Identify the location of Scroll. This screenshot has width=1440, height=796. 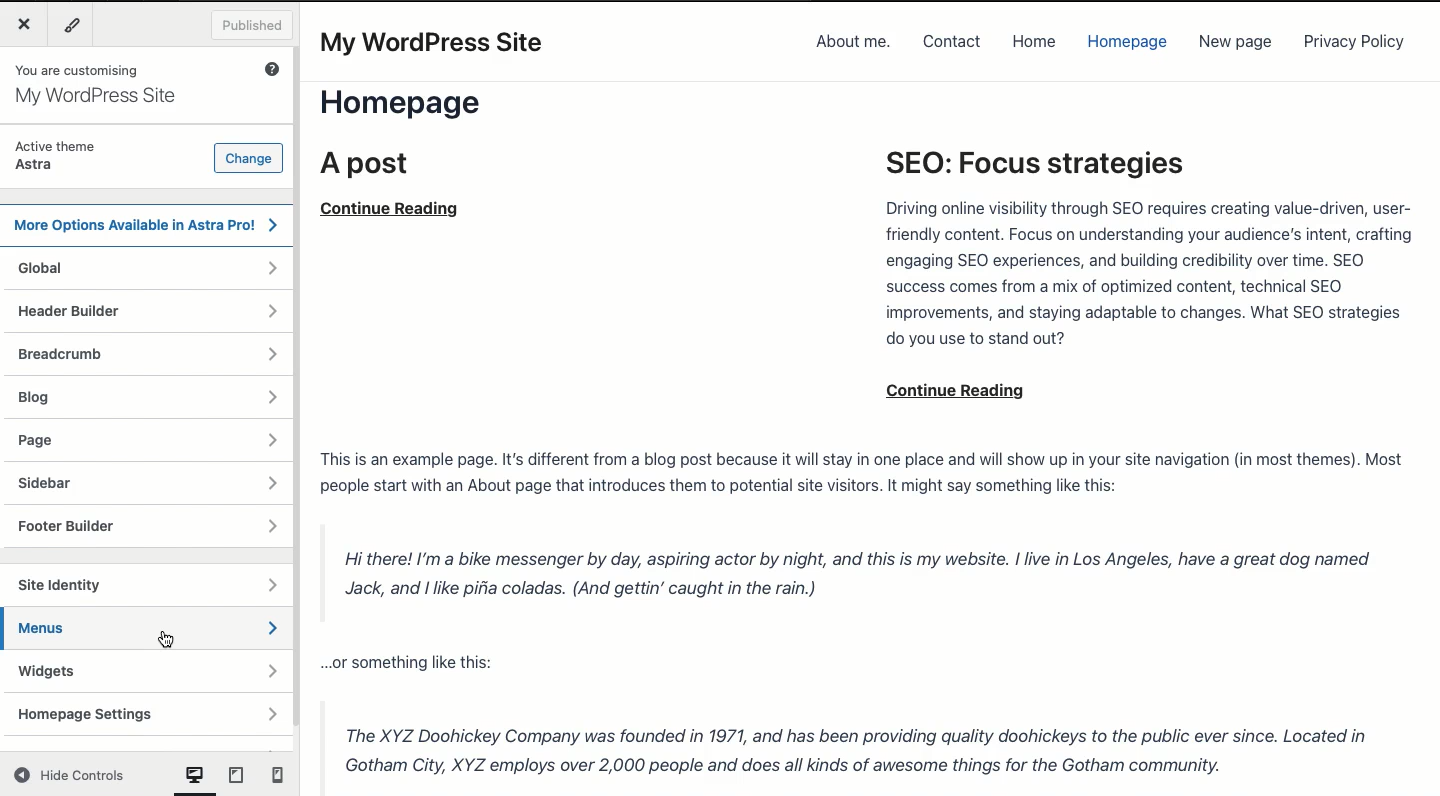
(301, 400).